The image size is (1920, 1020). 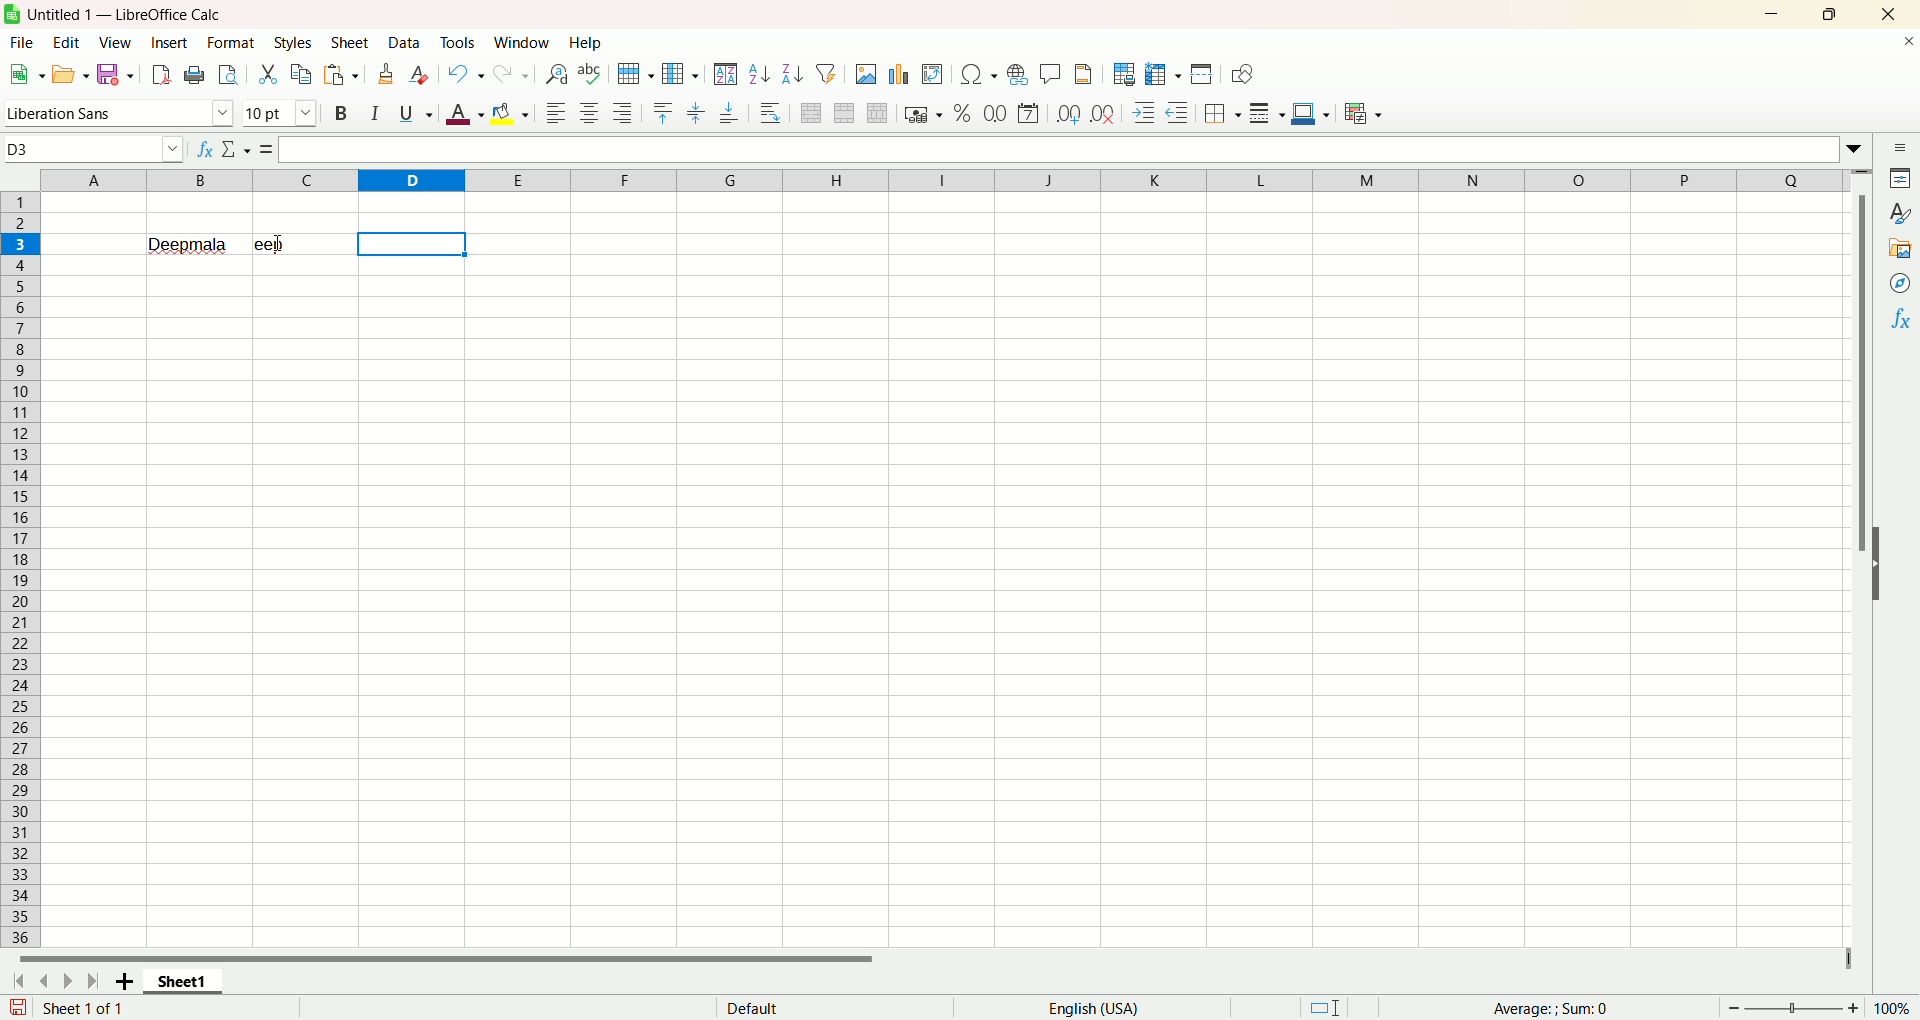 I want to click on Cut, so click(x=269, y=75).